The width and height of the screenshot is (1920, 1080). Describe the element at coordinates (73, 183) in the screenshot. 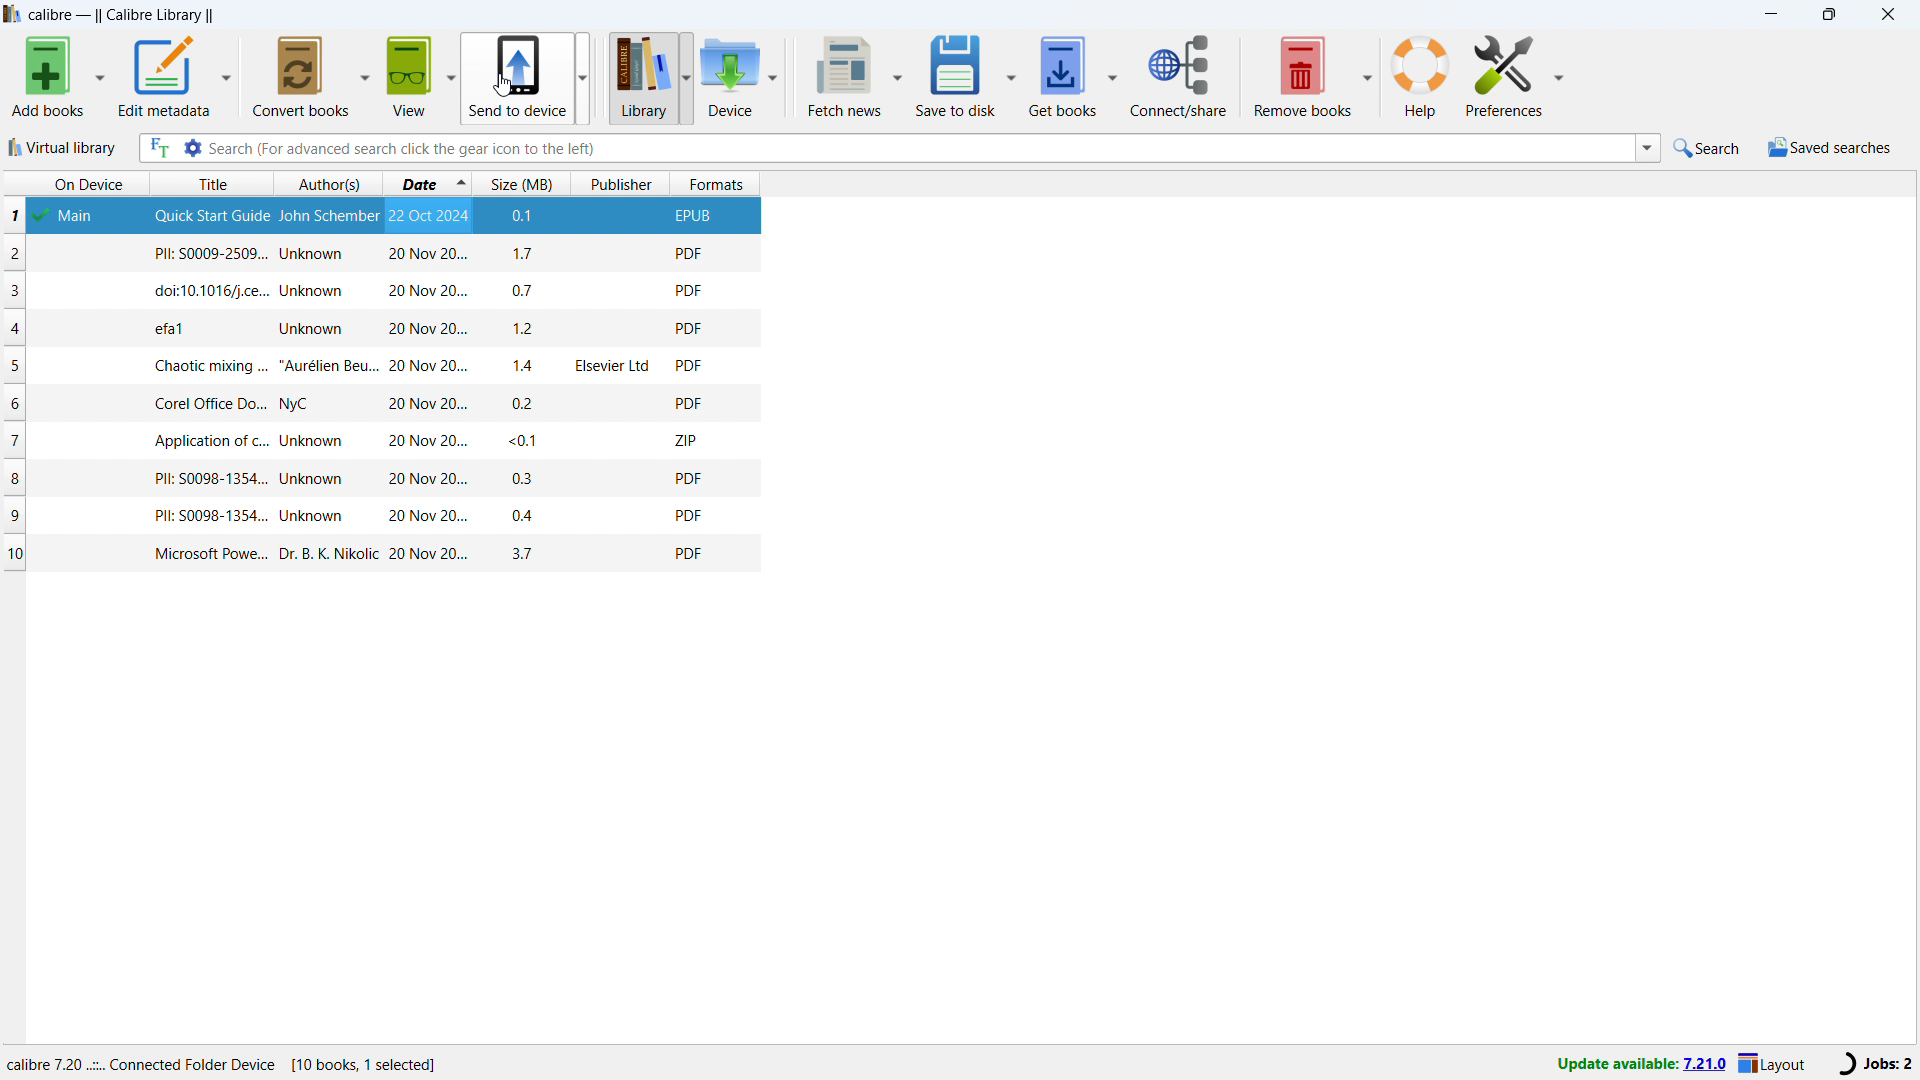

I see `on device` at that location.